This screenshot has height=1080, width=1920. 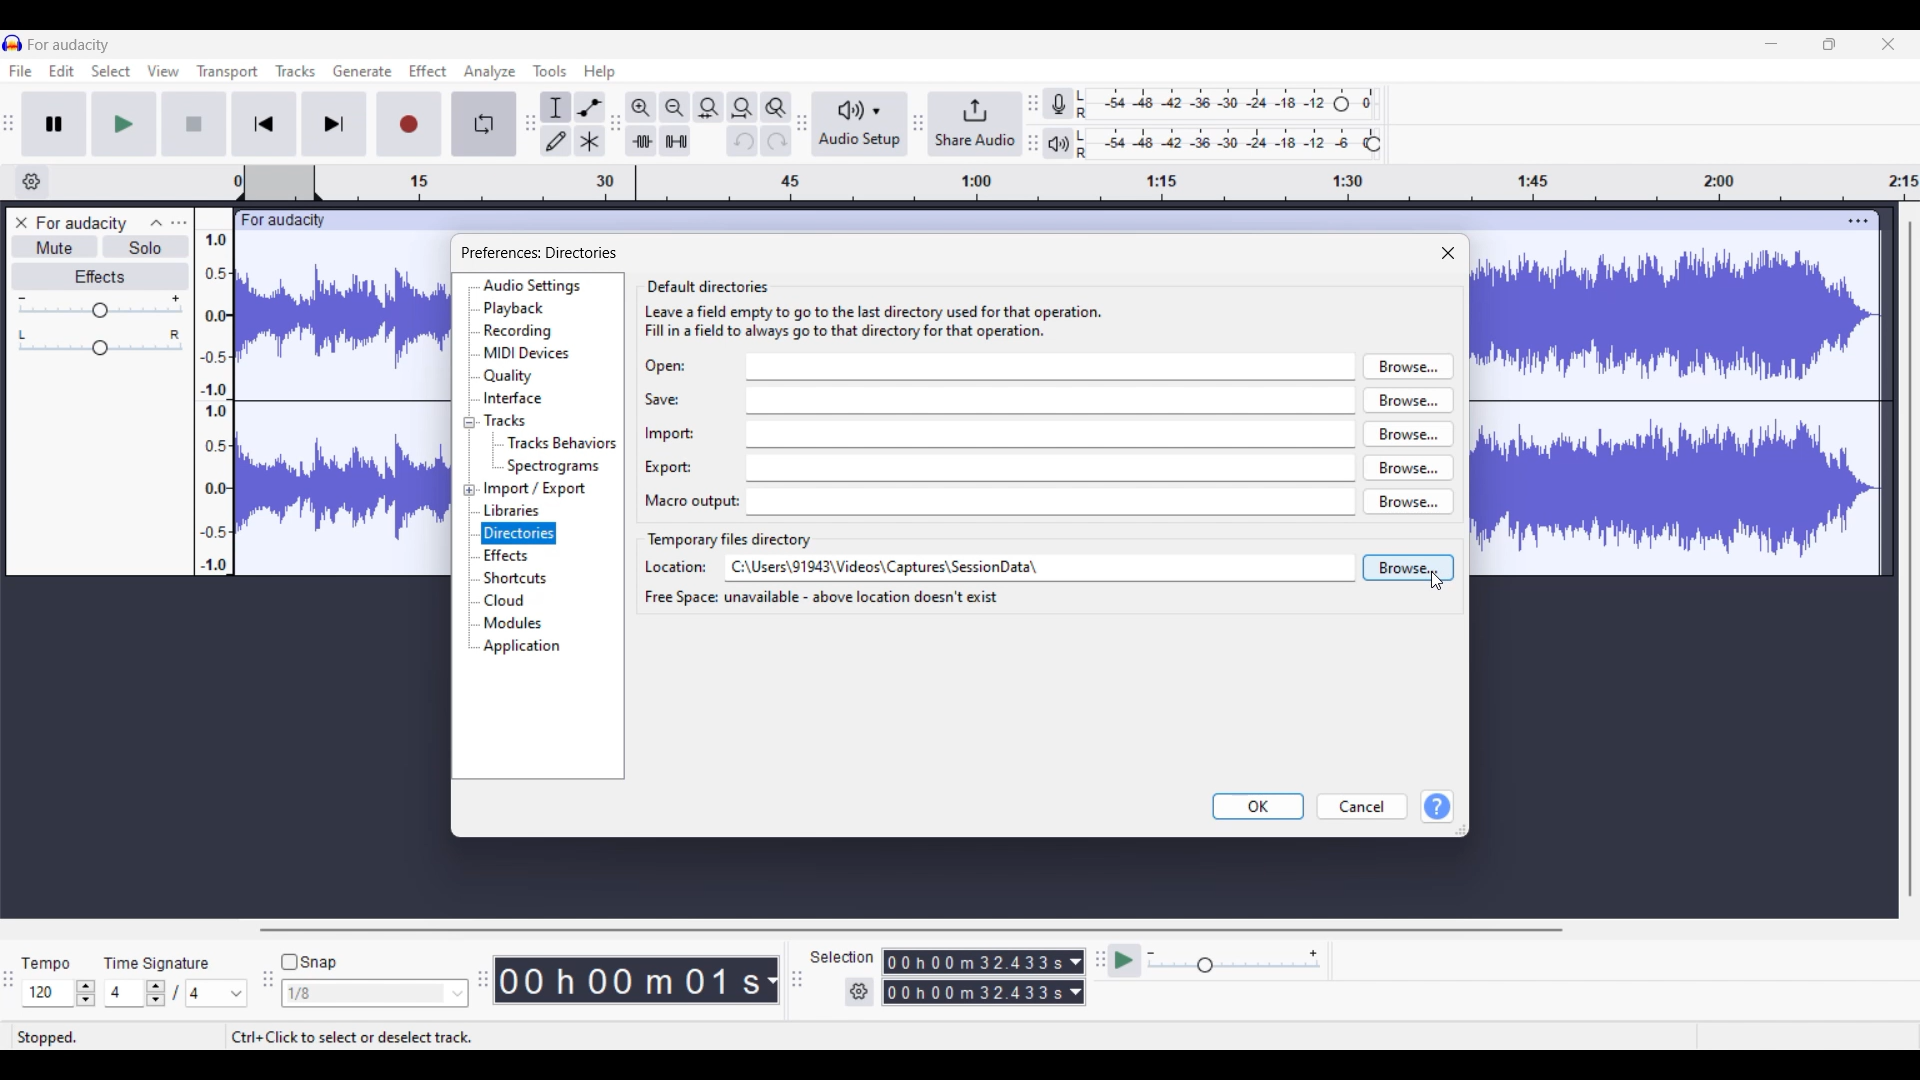 I want to click on Play at speed/Play at speed once, so click(x=1125, y=961).